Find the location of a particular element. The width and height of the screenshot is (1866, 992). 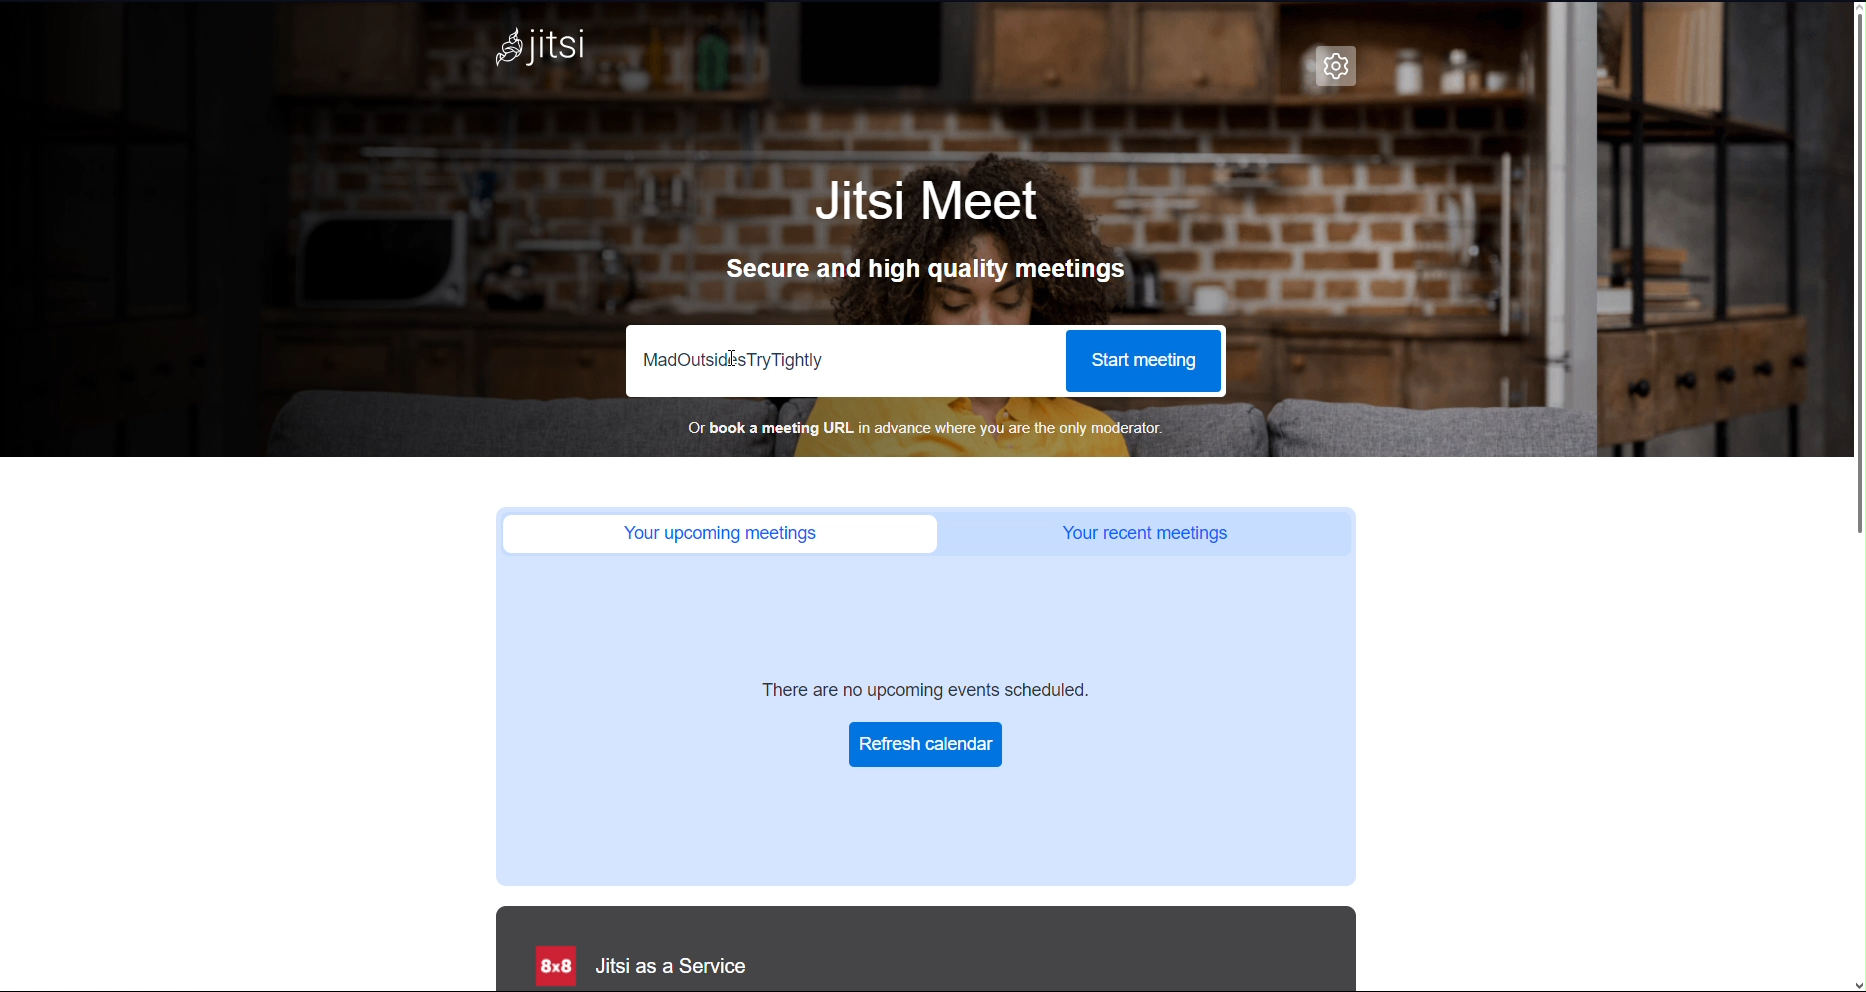

Settings is located at coordinates (1338, 66).